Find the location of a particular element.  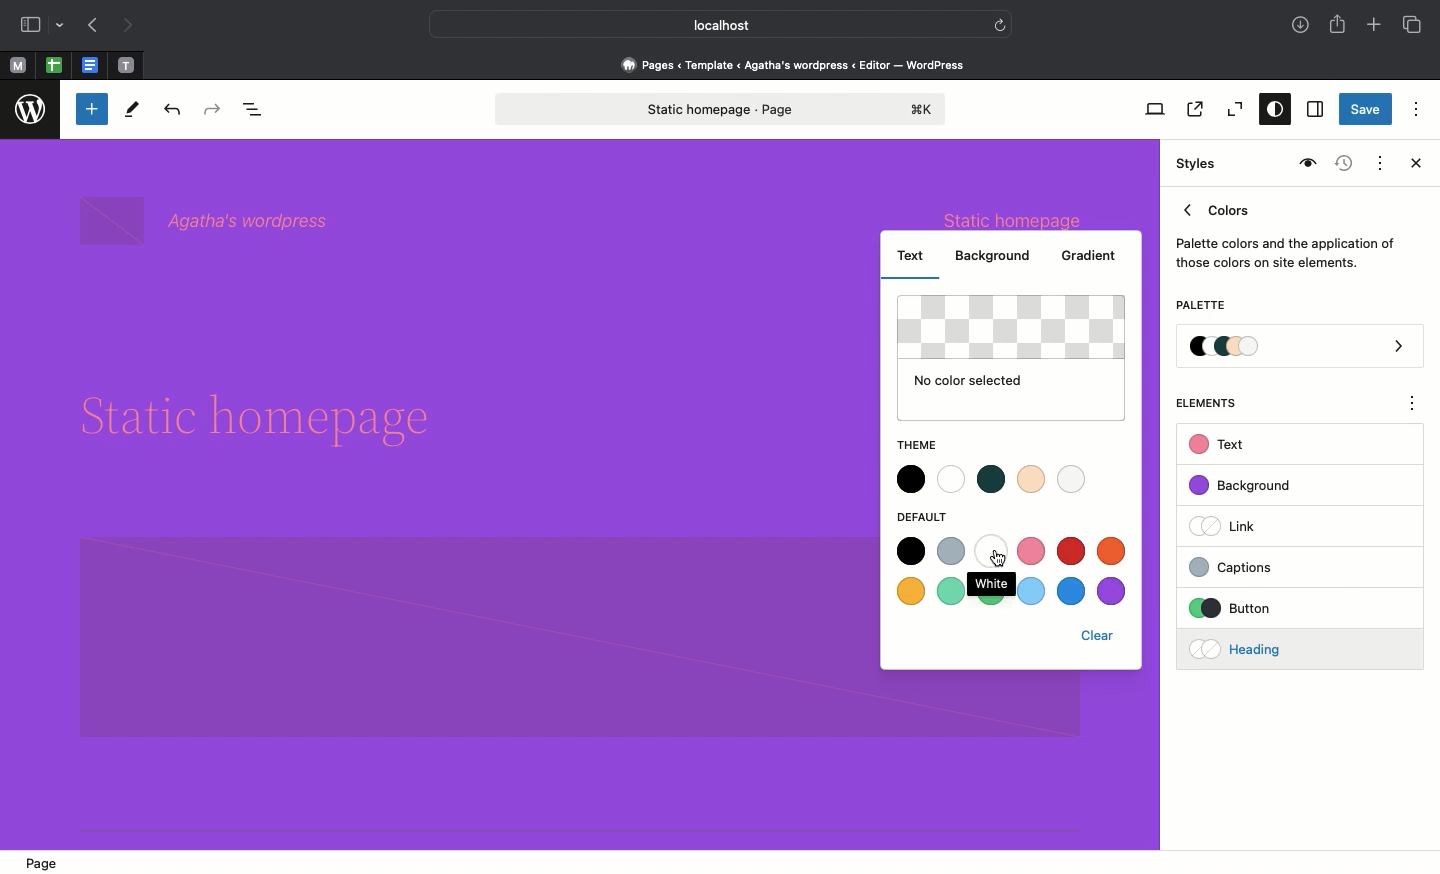

Share is located at coordinates (1339, 24).